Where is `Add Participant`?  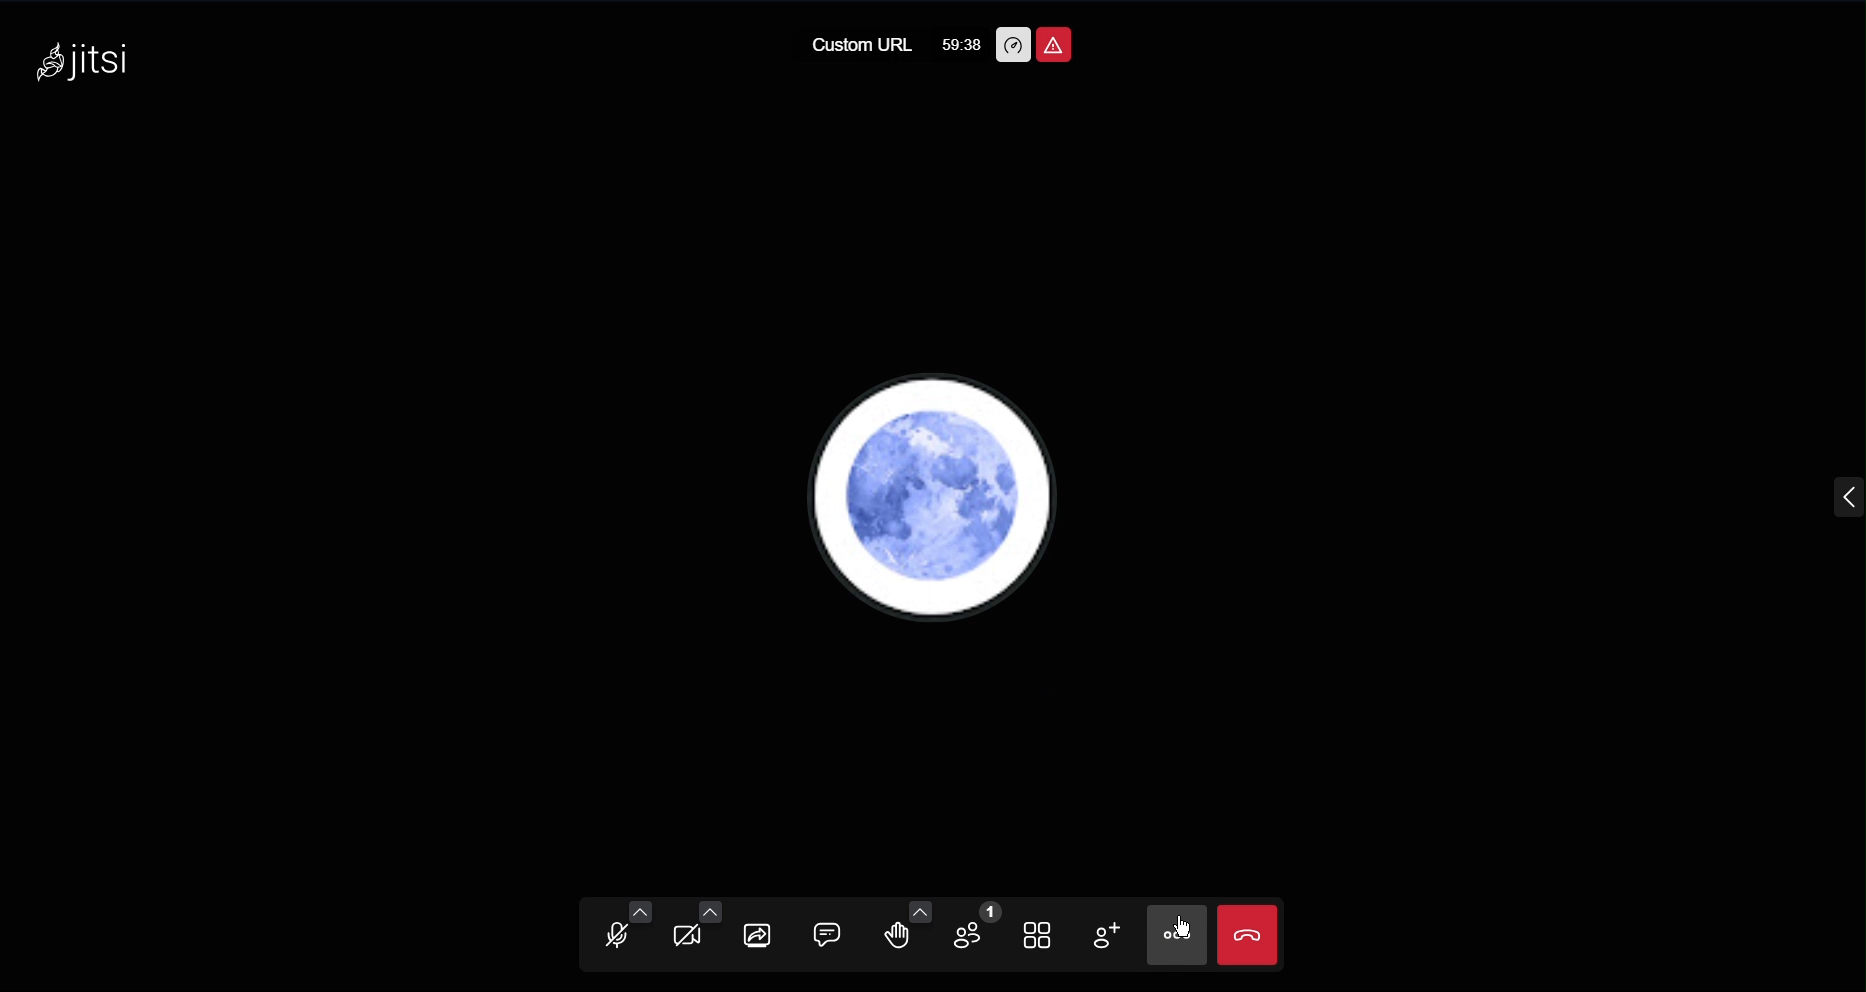
Add Participant is located at coordinates (1106, 935).